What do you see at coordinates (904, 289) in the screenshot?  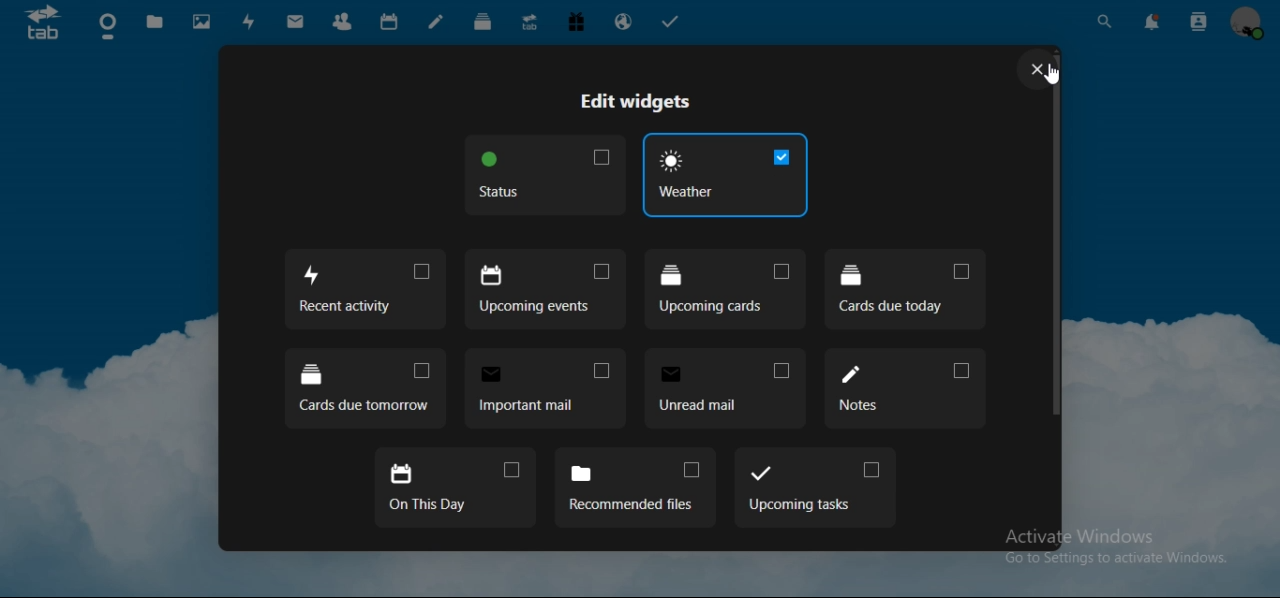 I see `cards due today` at bounding box center [904, 289].